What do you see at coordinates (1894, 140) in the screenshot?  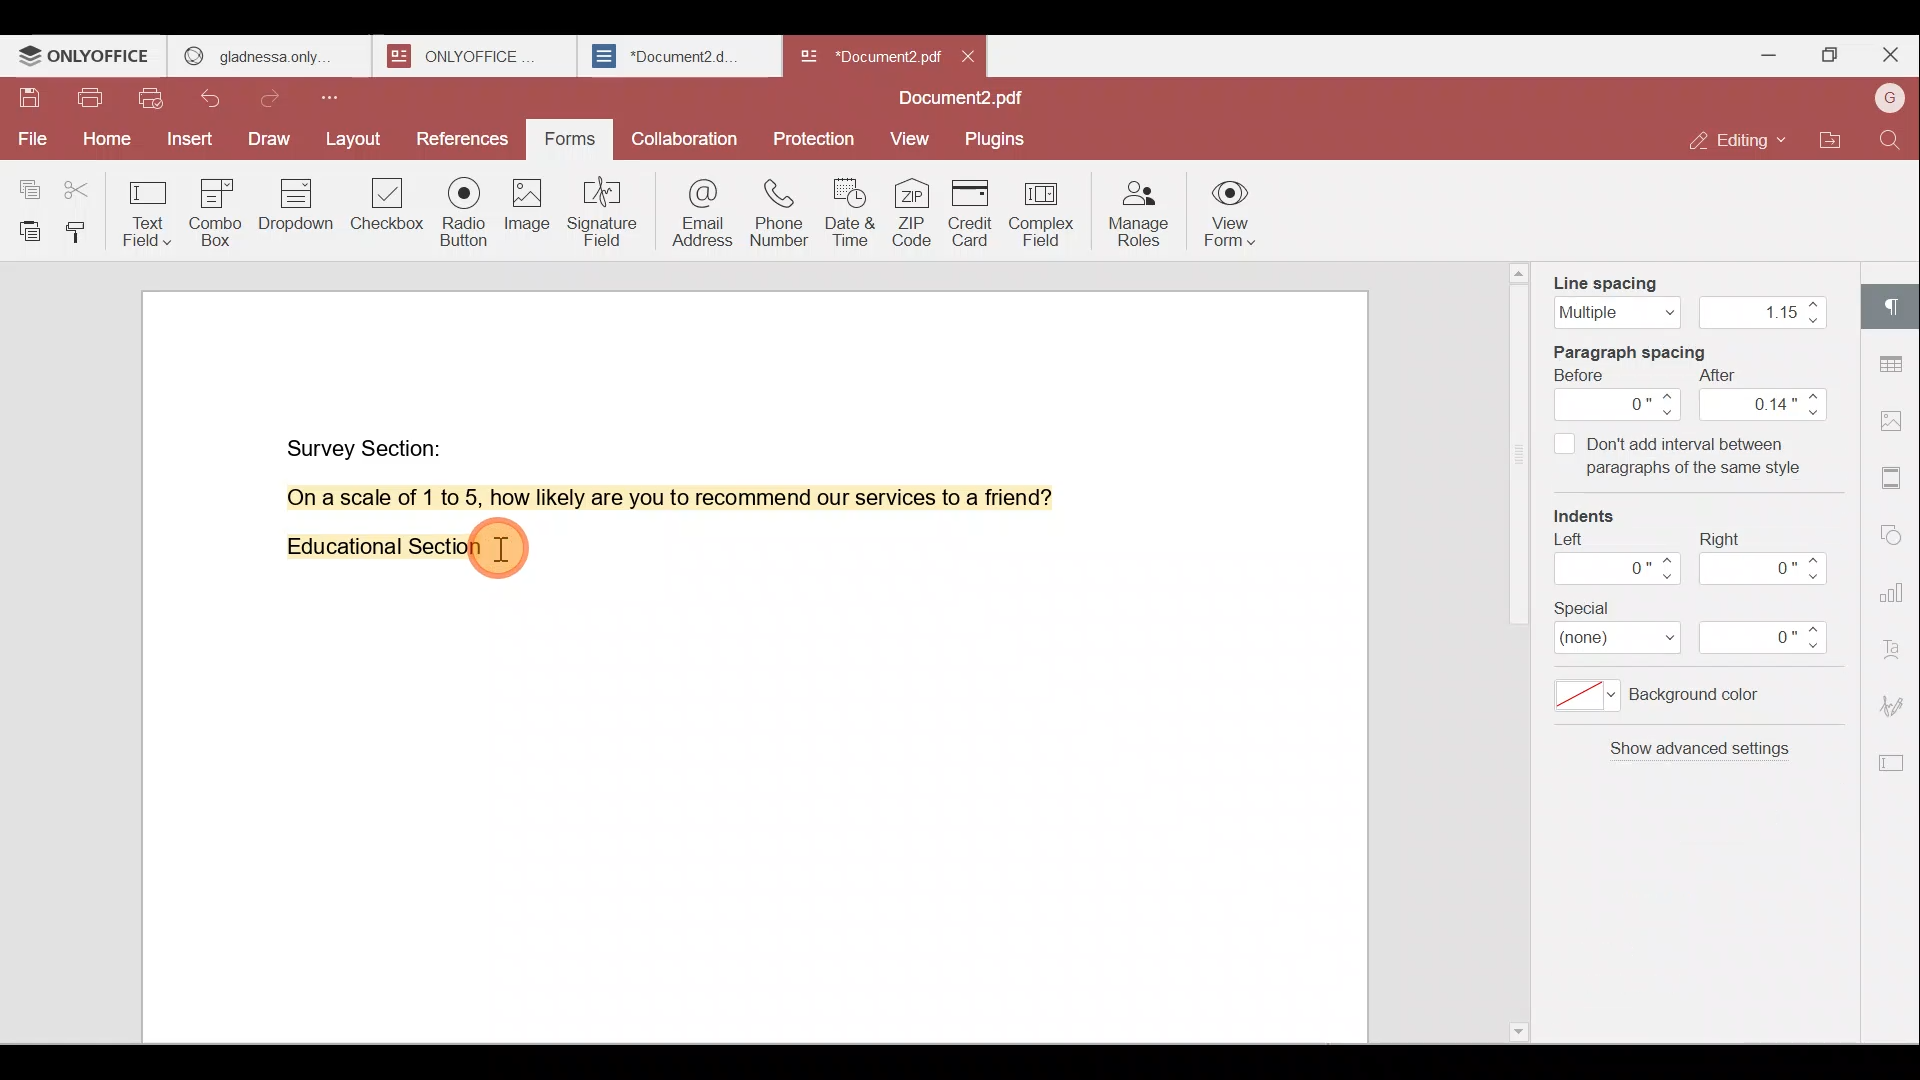 I see `Find` at bounding box center [1894, 140].